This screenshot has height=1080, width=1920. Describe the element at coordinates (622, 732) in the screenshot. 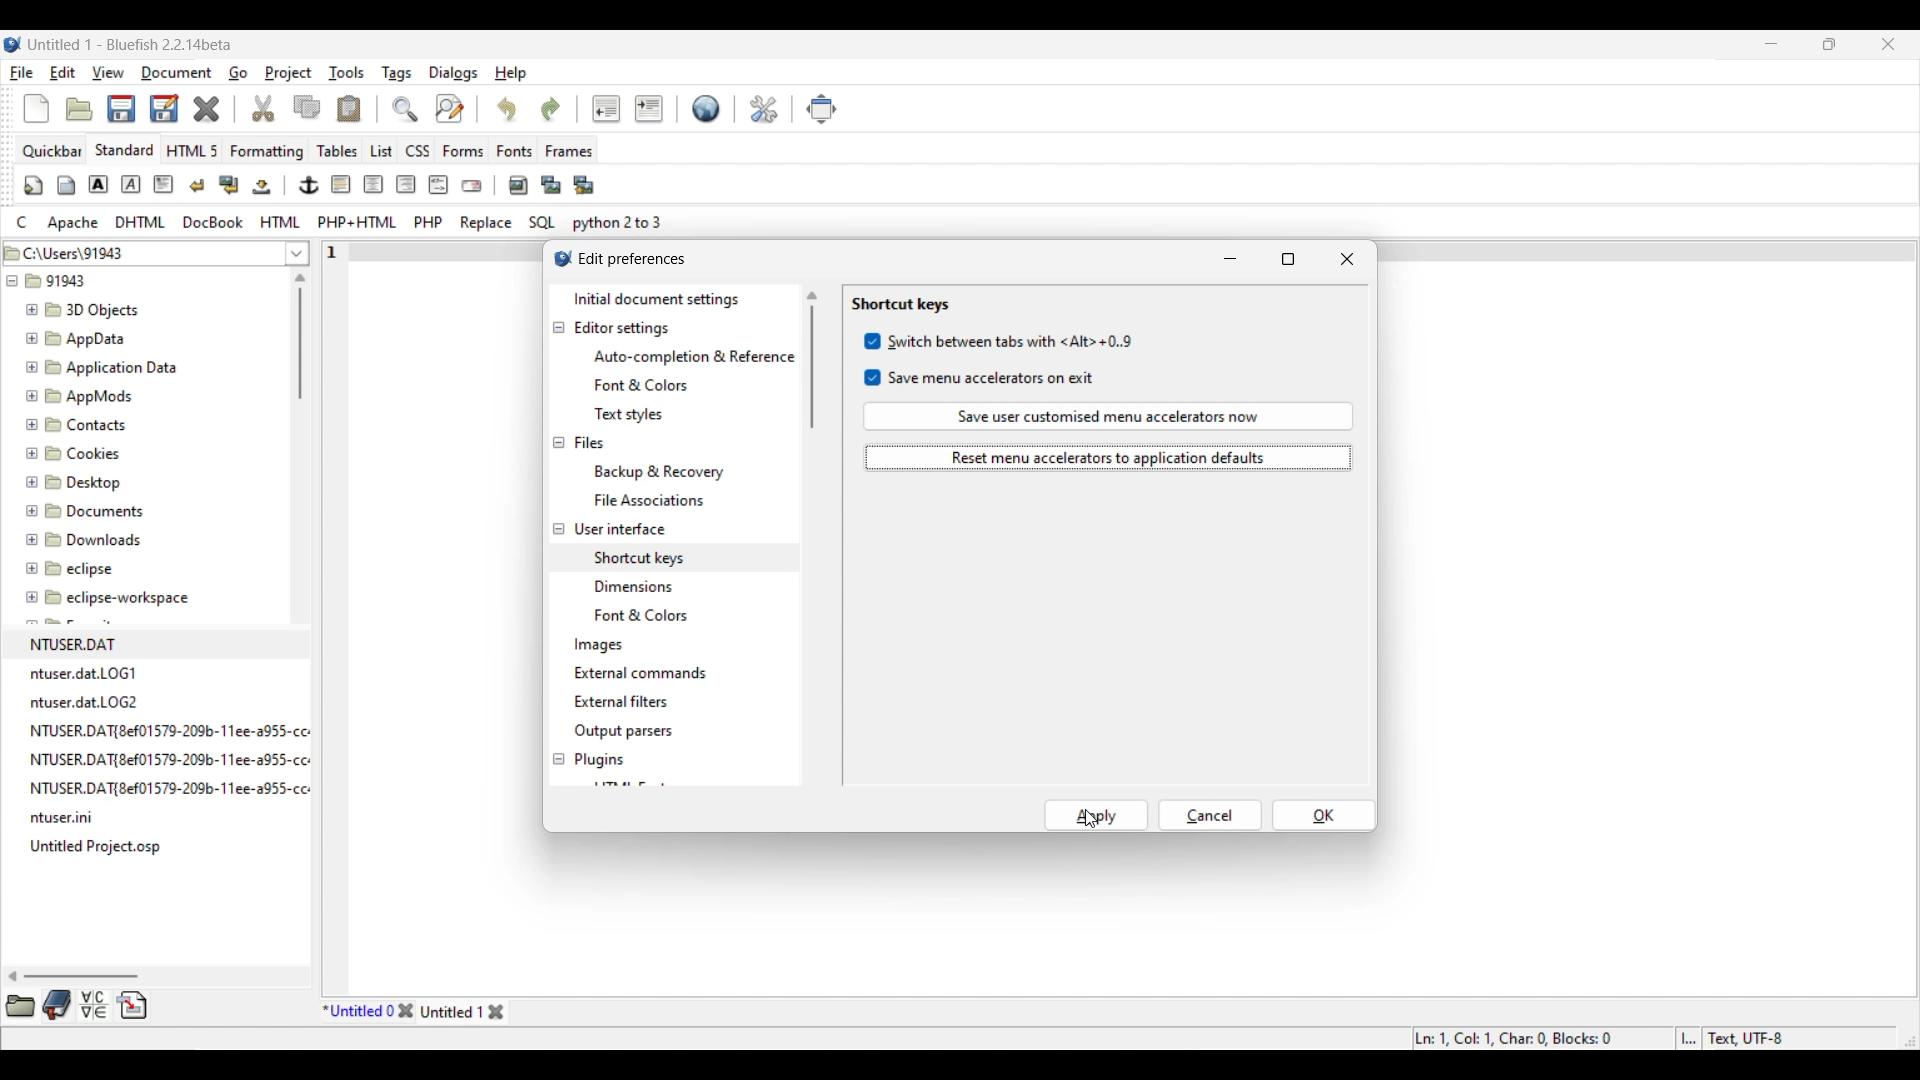

I see `Output parsers` at that location.